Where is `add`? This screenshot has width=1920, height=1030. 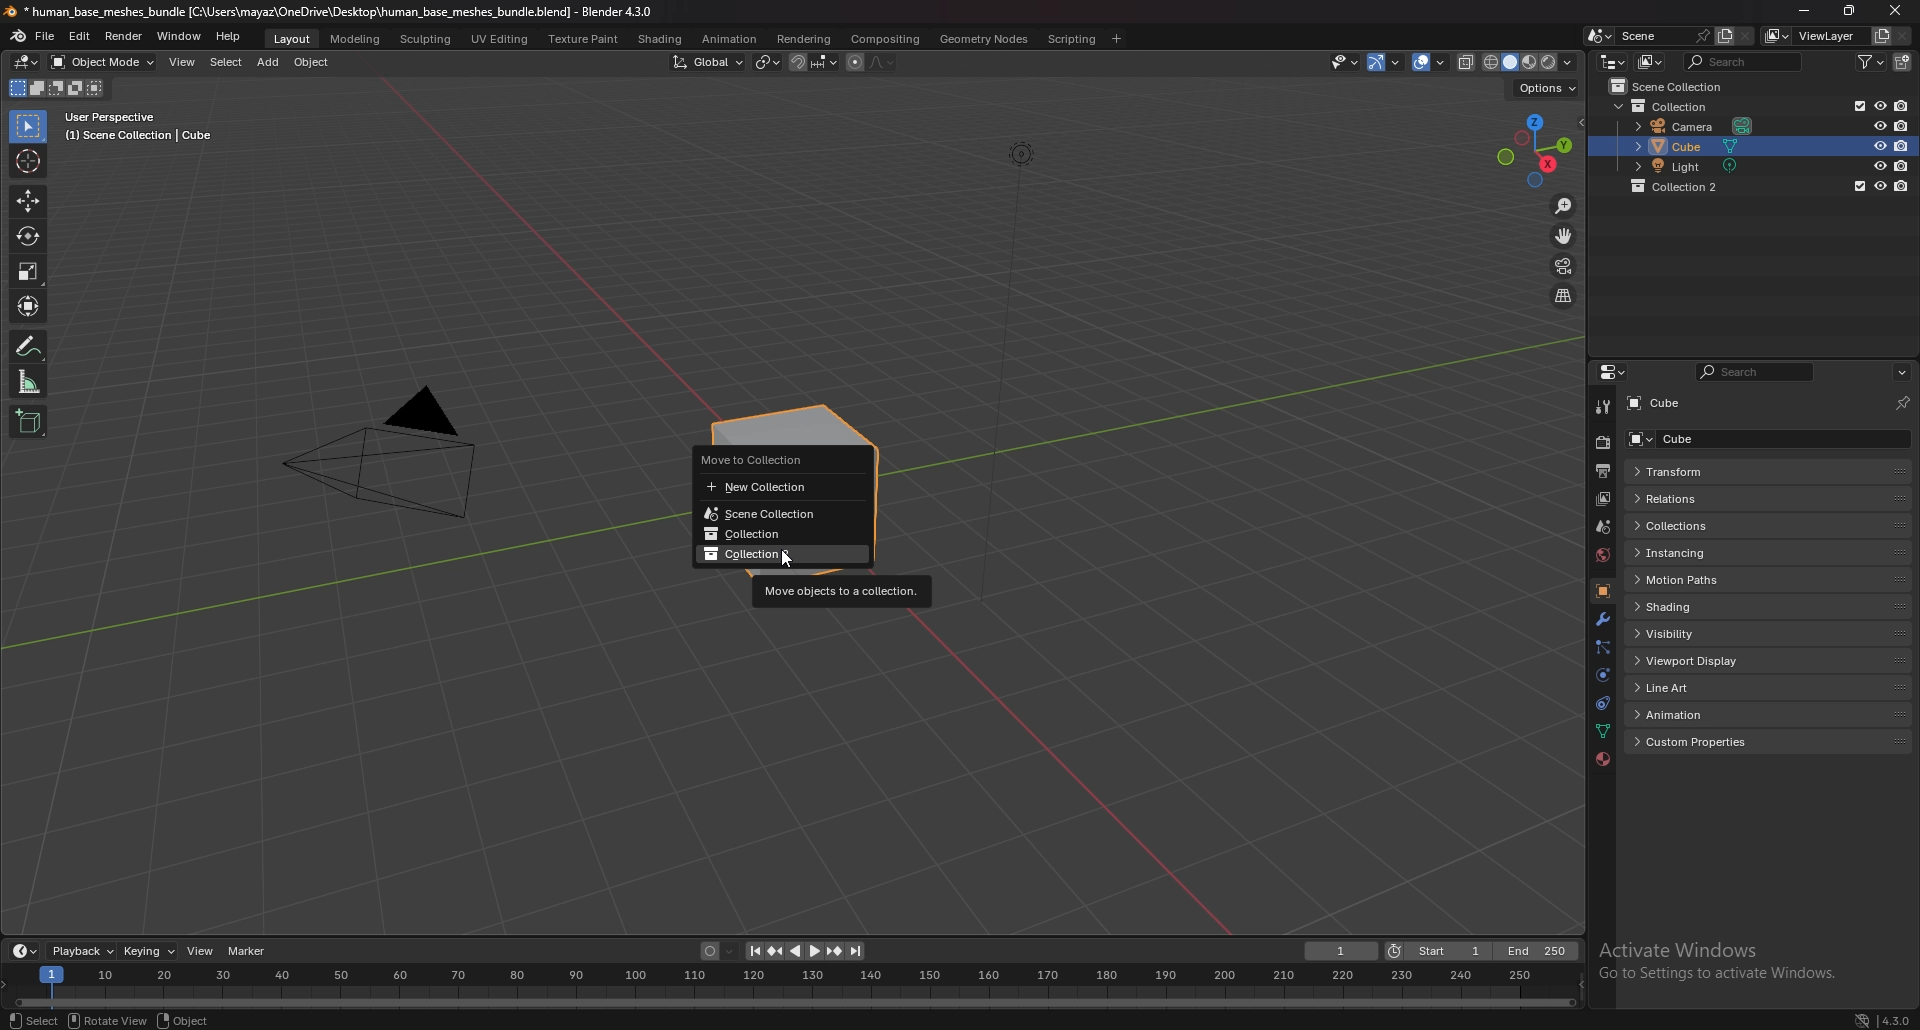
add is located at coordinates (268, 62).